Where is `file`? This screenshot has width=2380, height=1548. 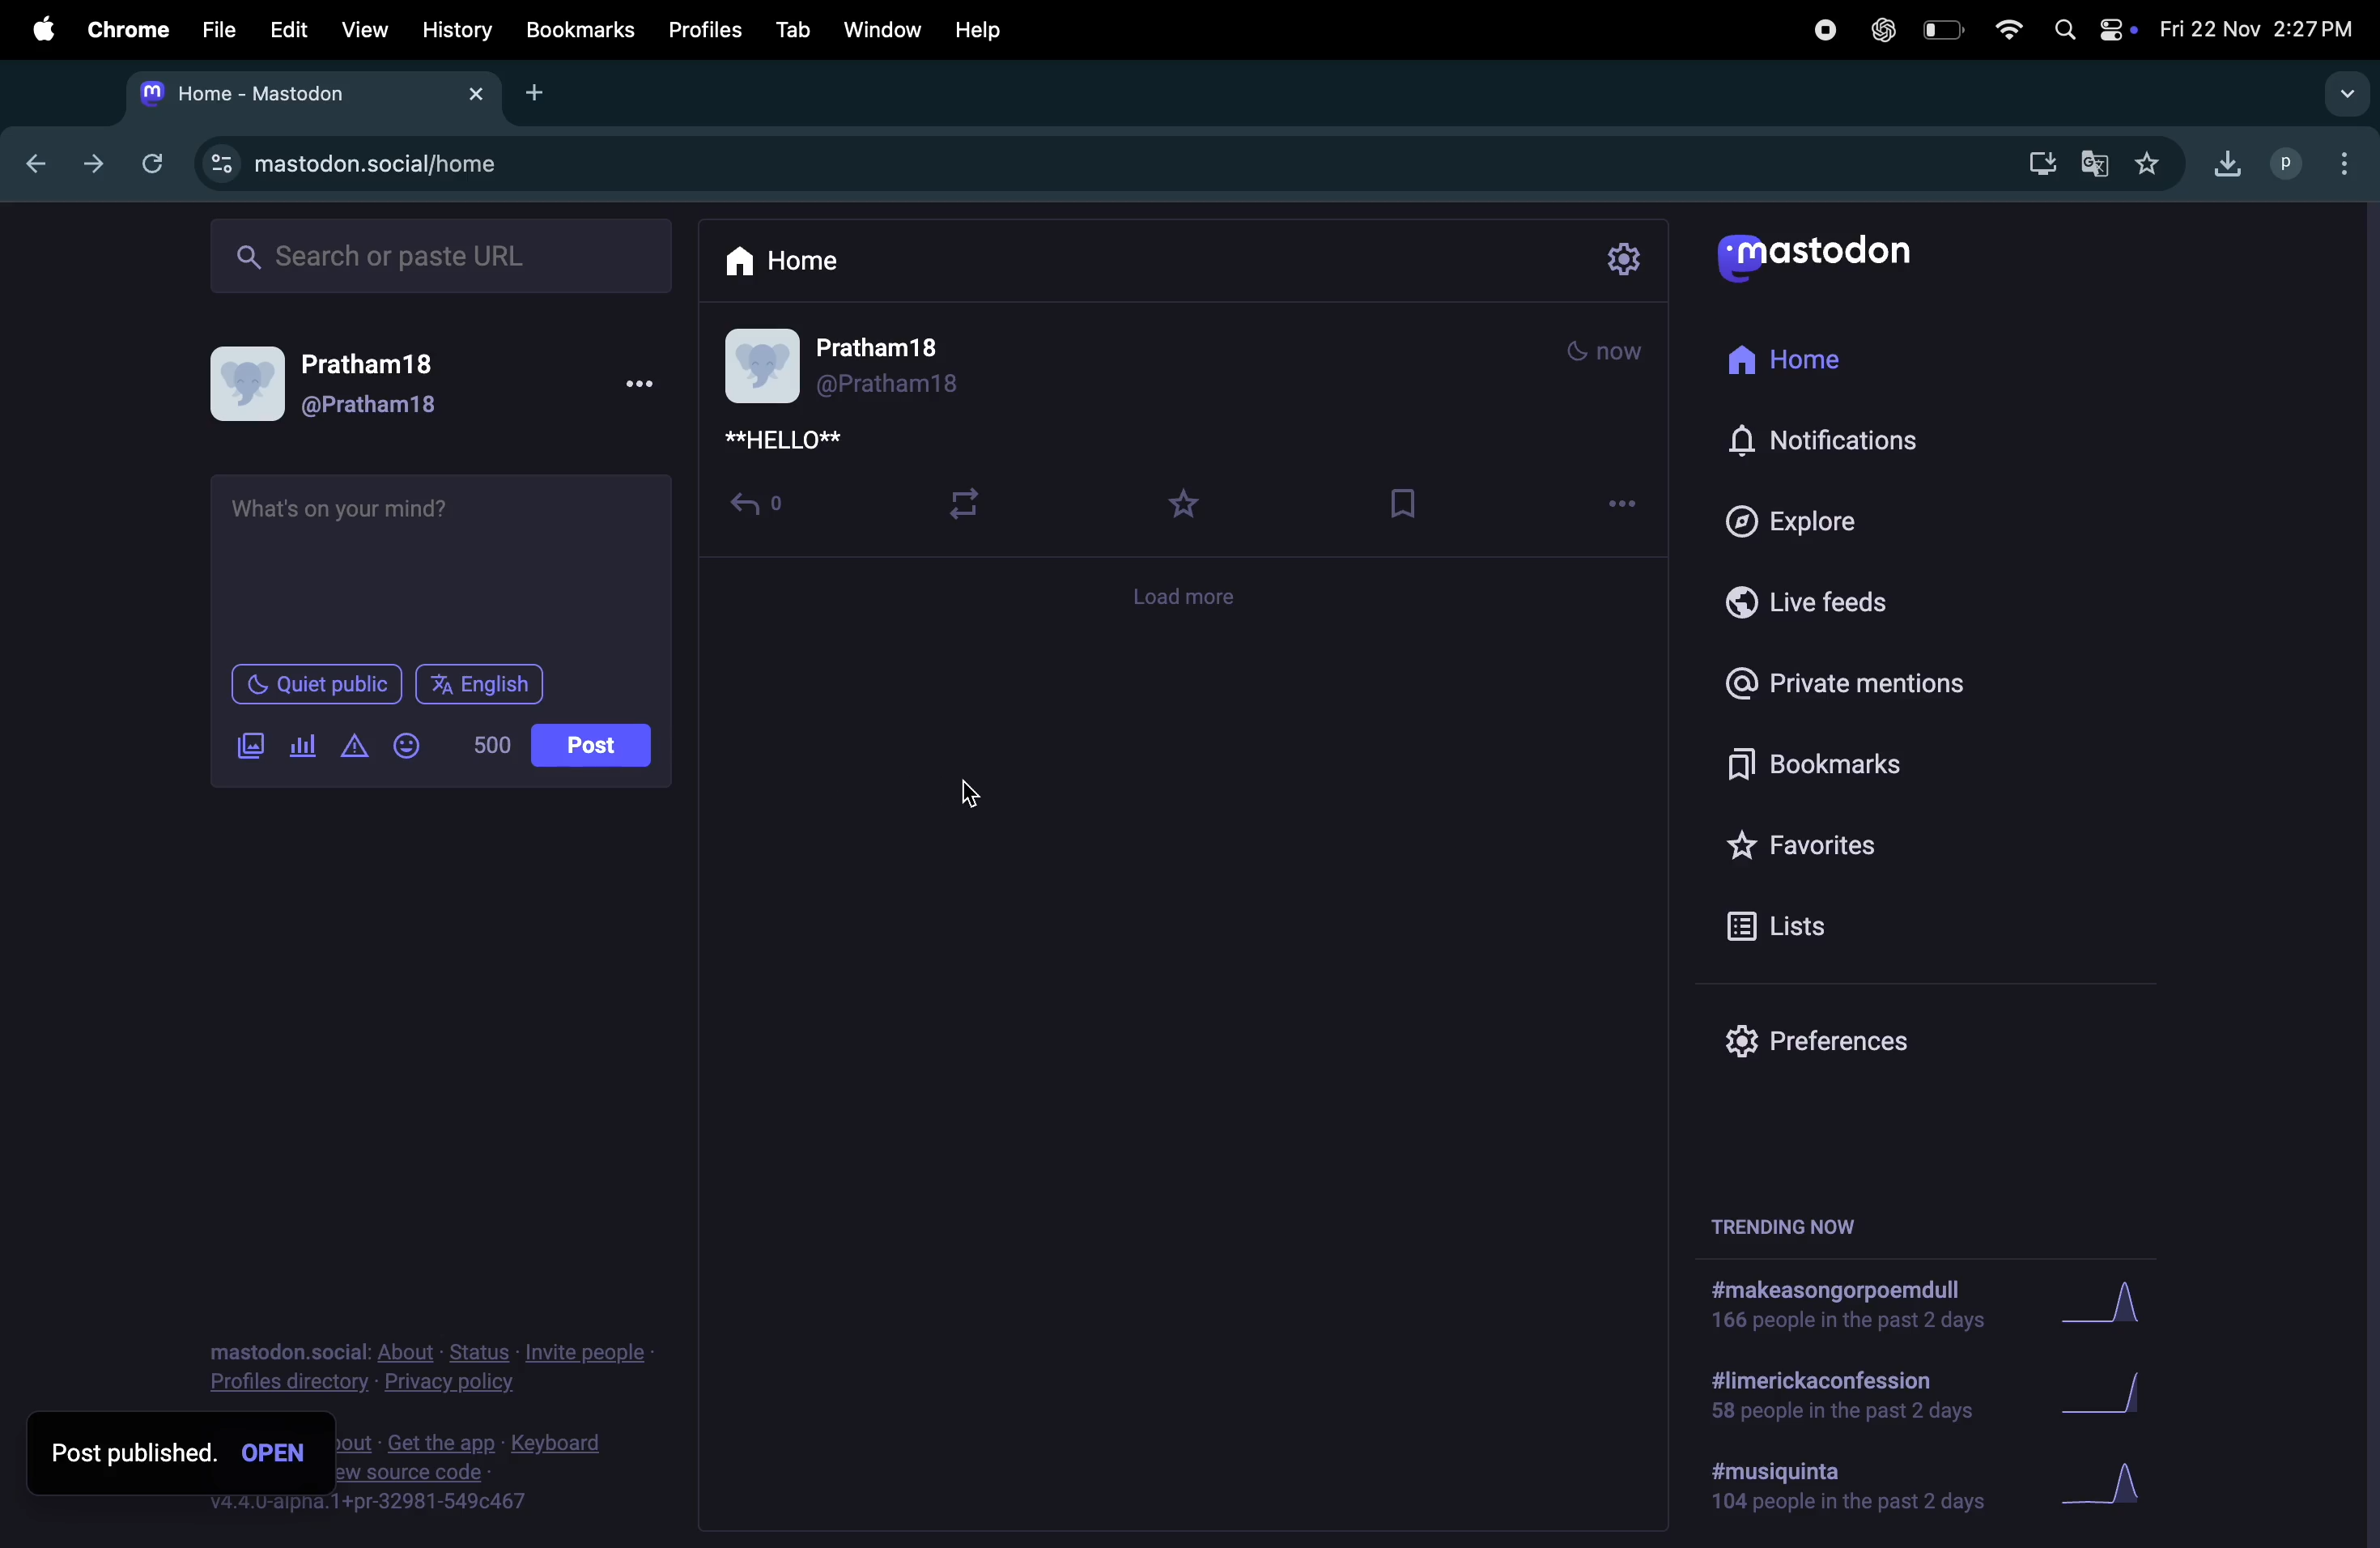 file is located at coordinates (221, 27).